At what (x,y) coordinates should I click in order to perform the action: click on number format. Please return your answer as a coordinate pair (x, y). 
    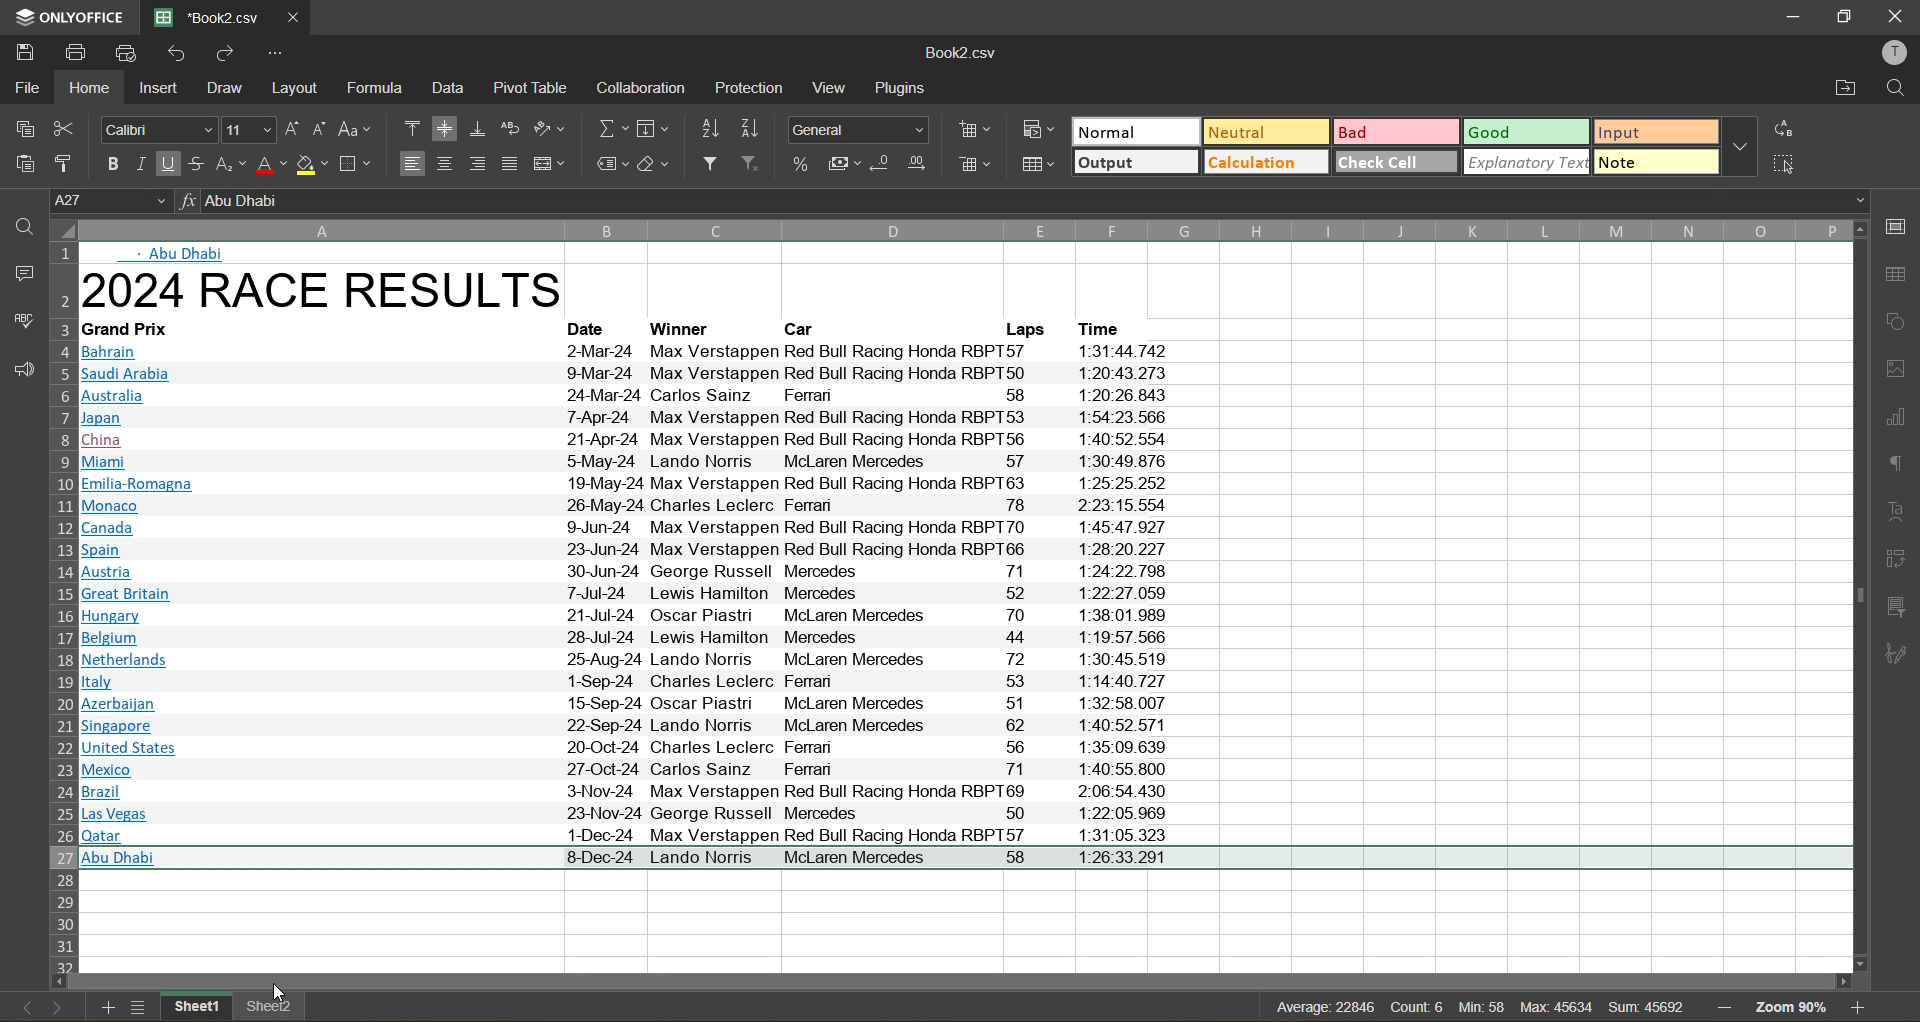
    Looking at the image, I should click on (863, 127).